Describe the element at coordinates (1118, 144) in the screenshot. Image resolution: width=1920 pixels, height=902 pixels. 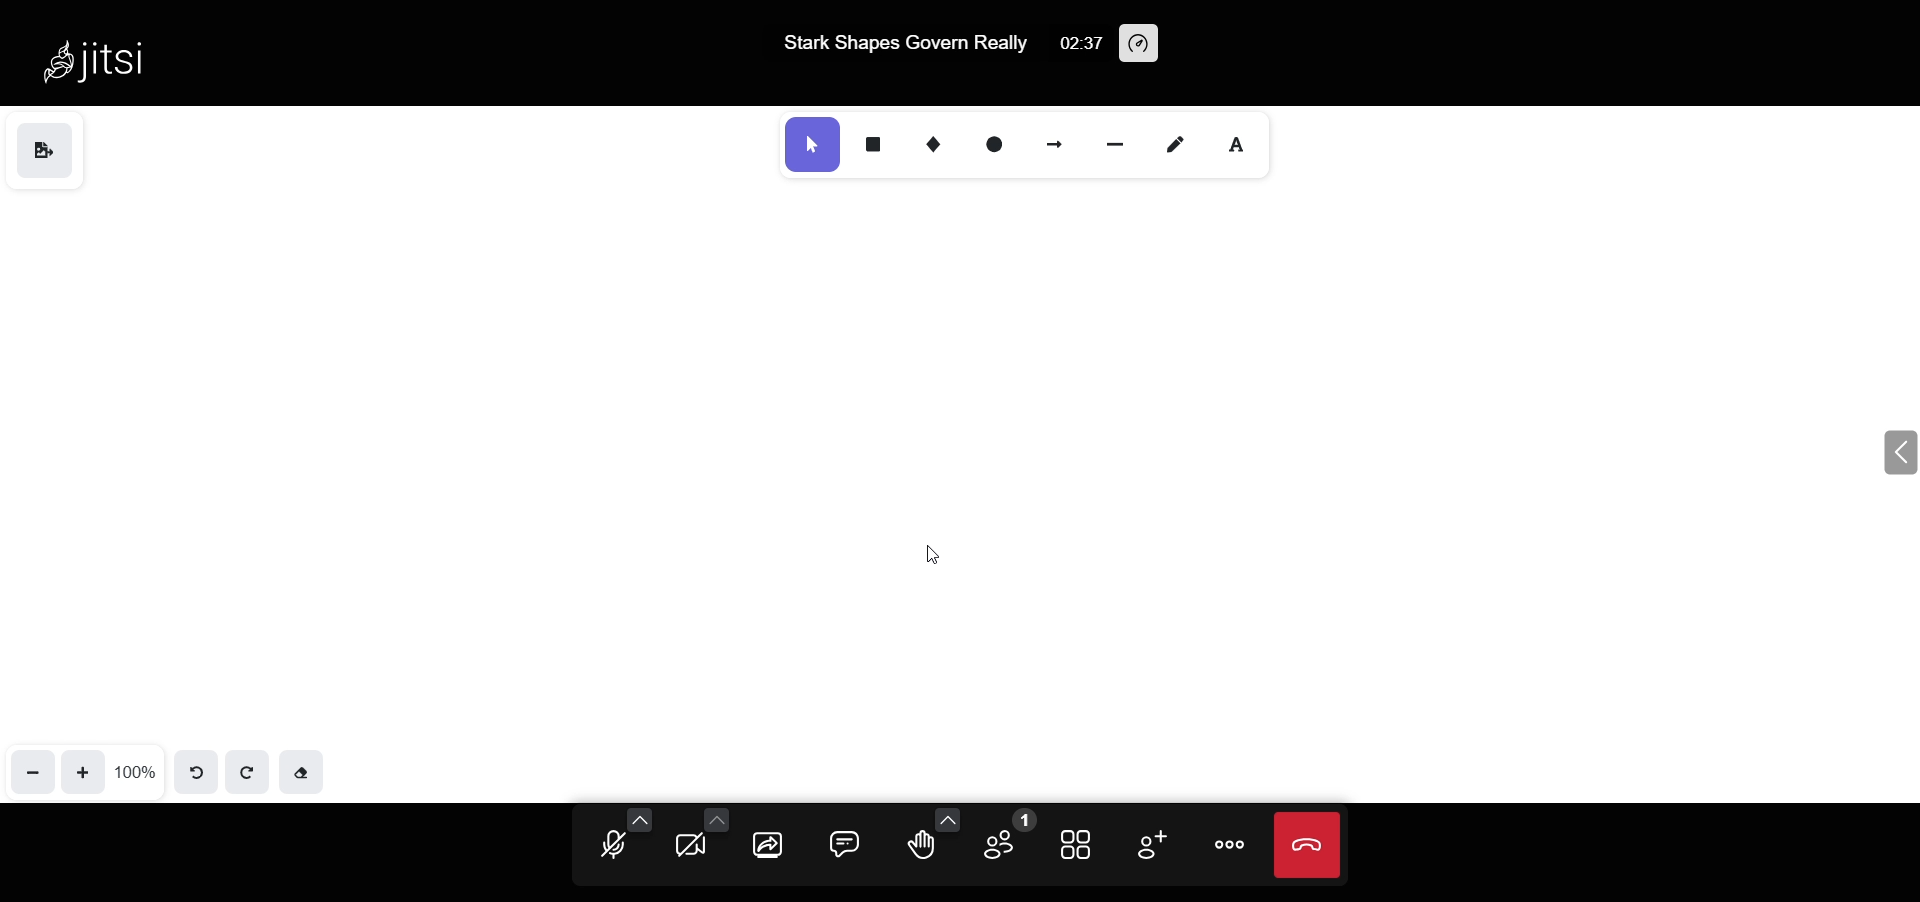
I see `line` at that location.